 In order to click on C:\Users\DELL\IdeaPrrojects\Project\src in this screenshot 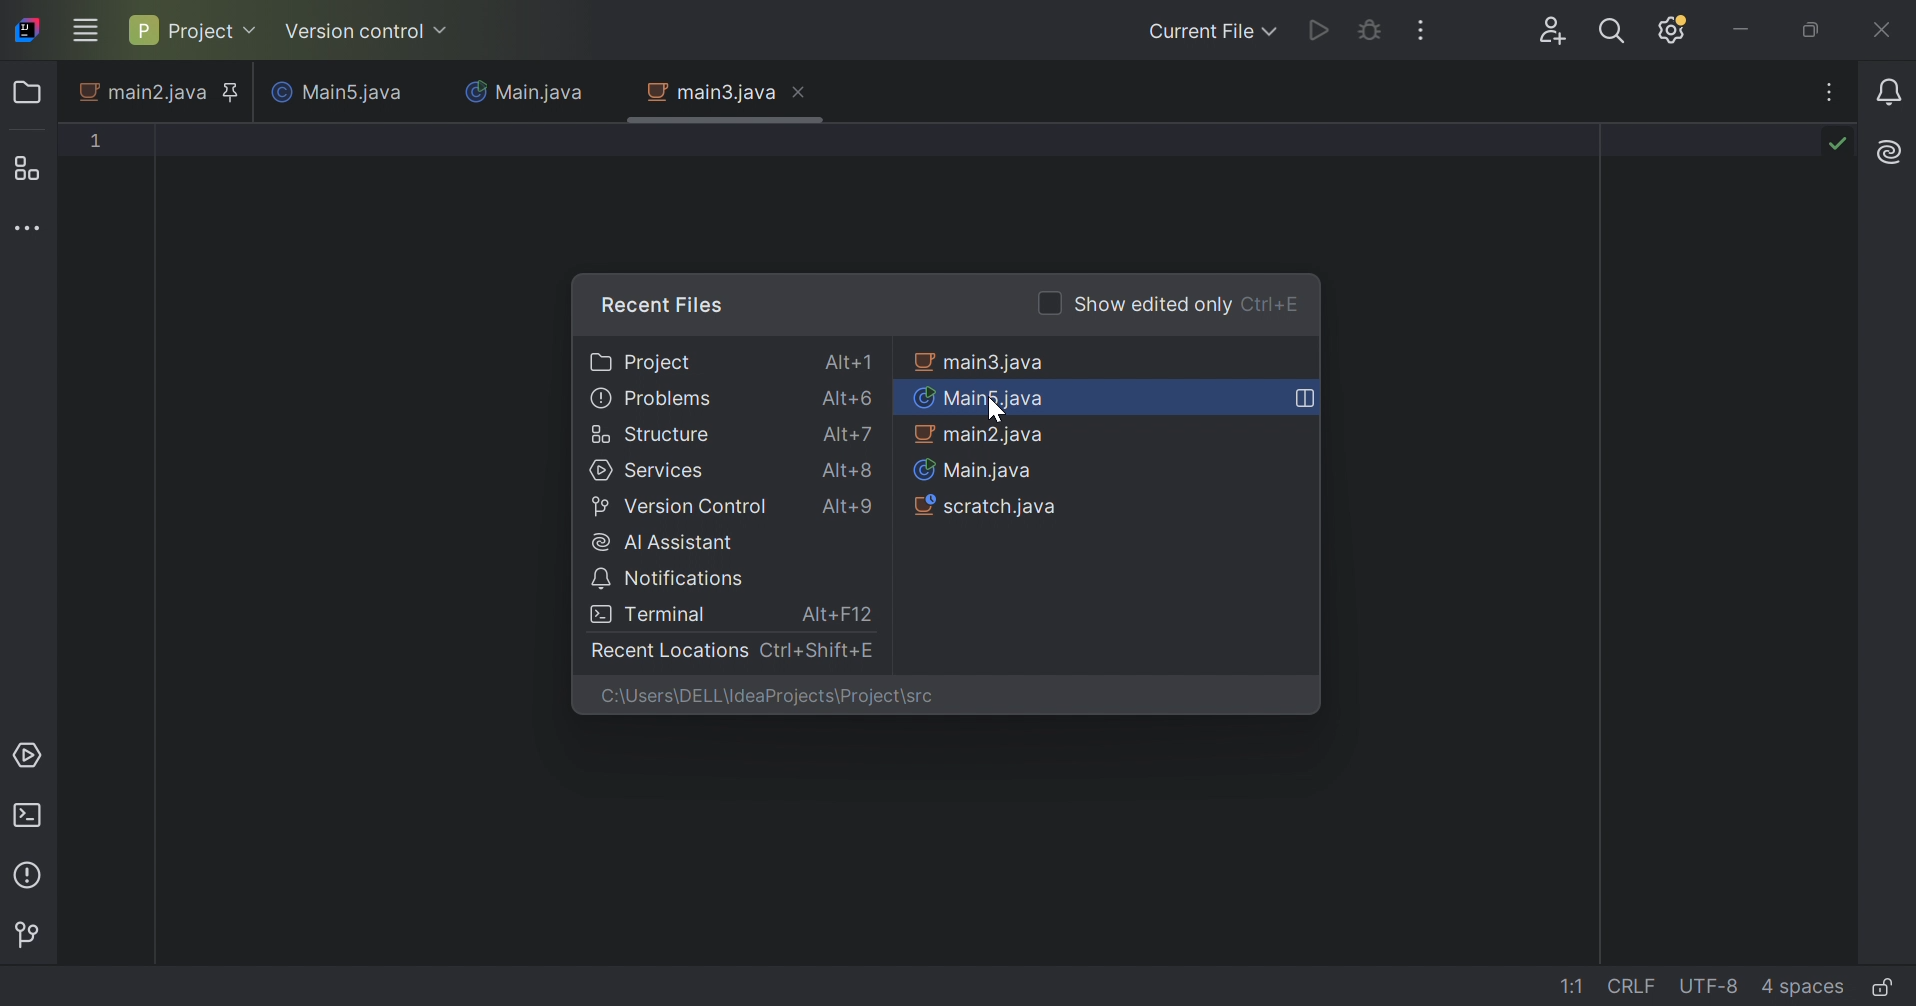, I will do `click(765, 696)`.